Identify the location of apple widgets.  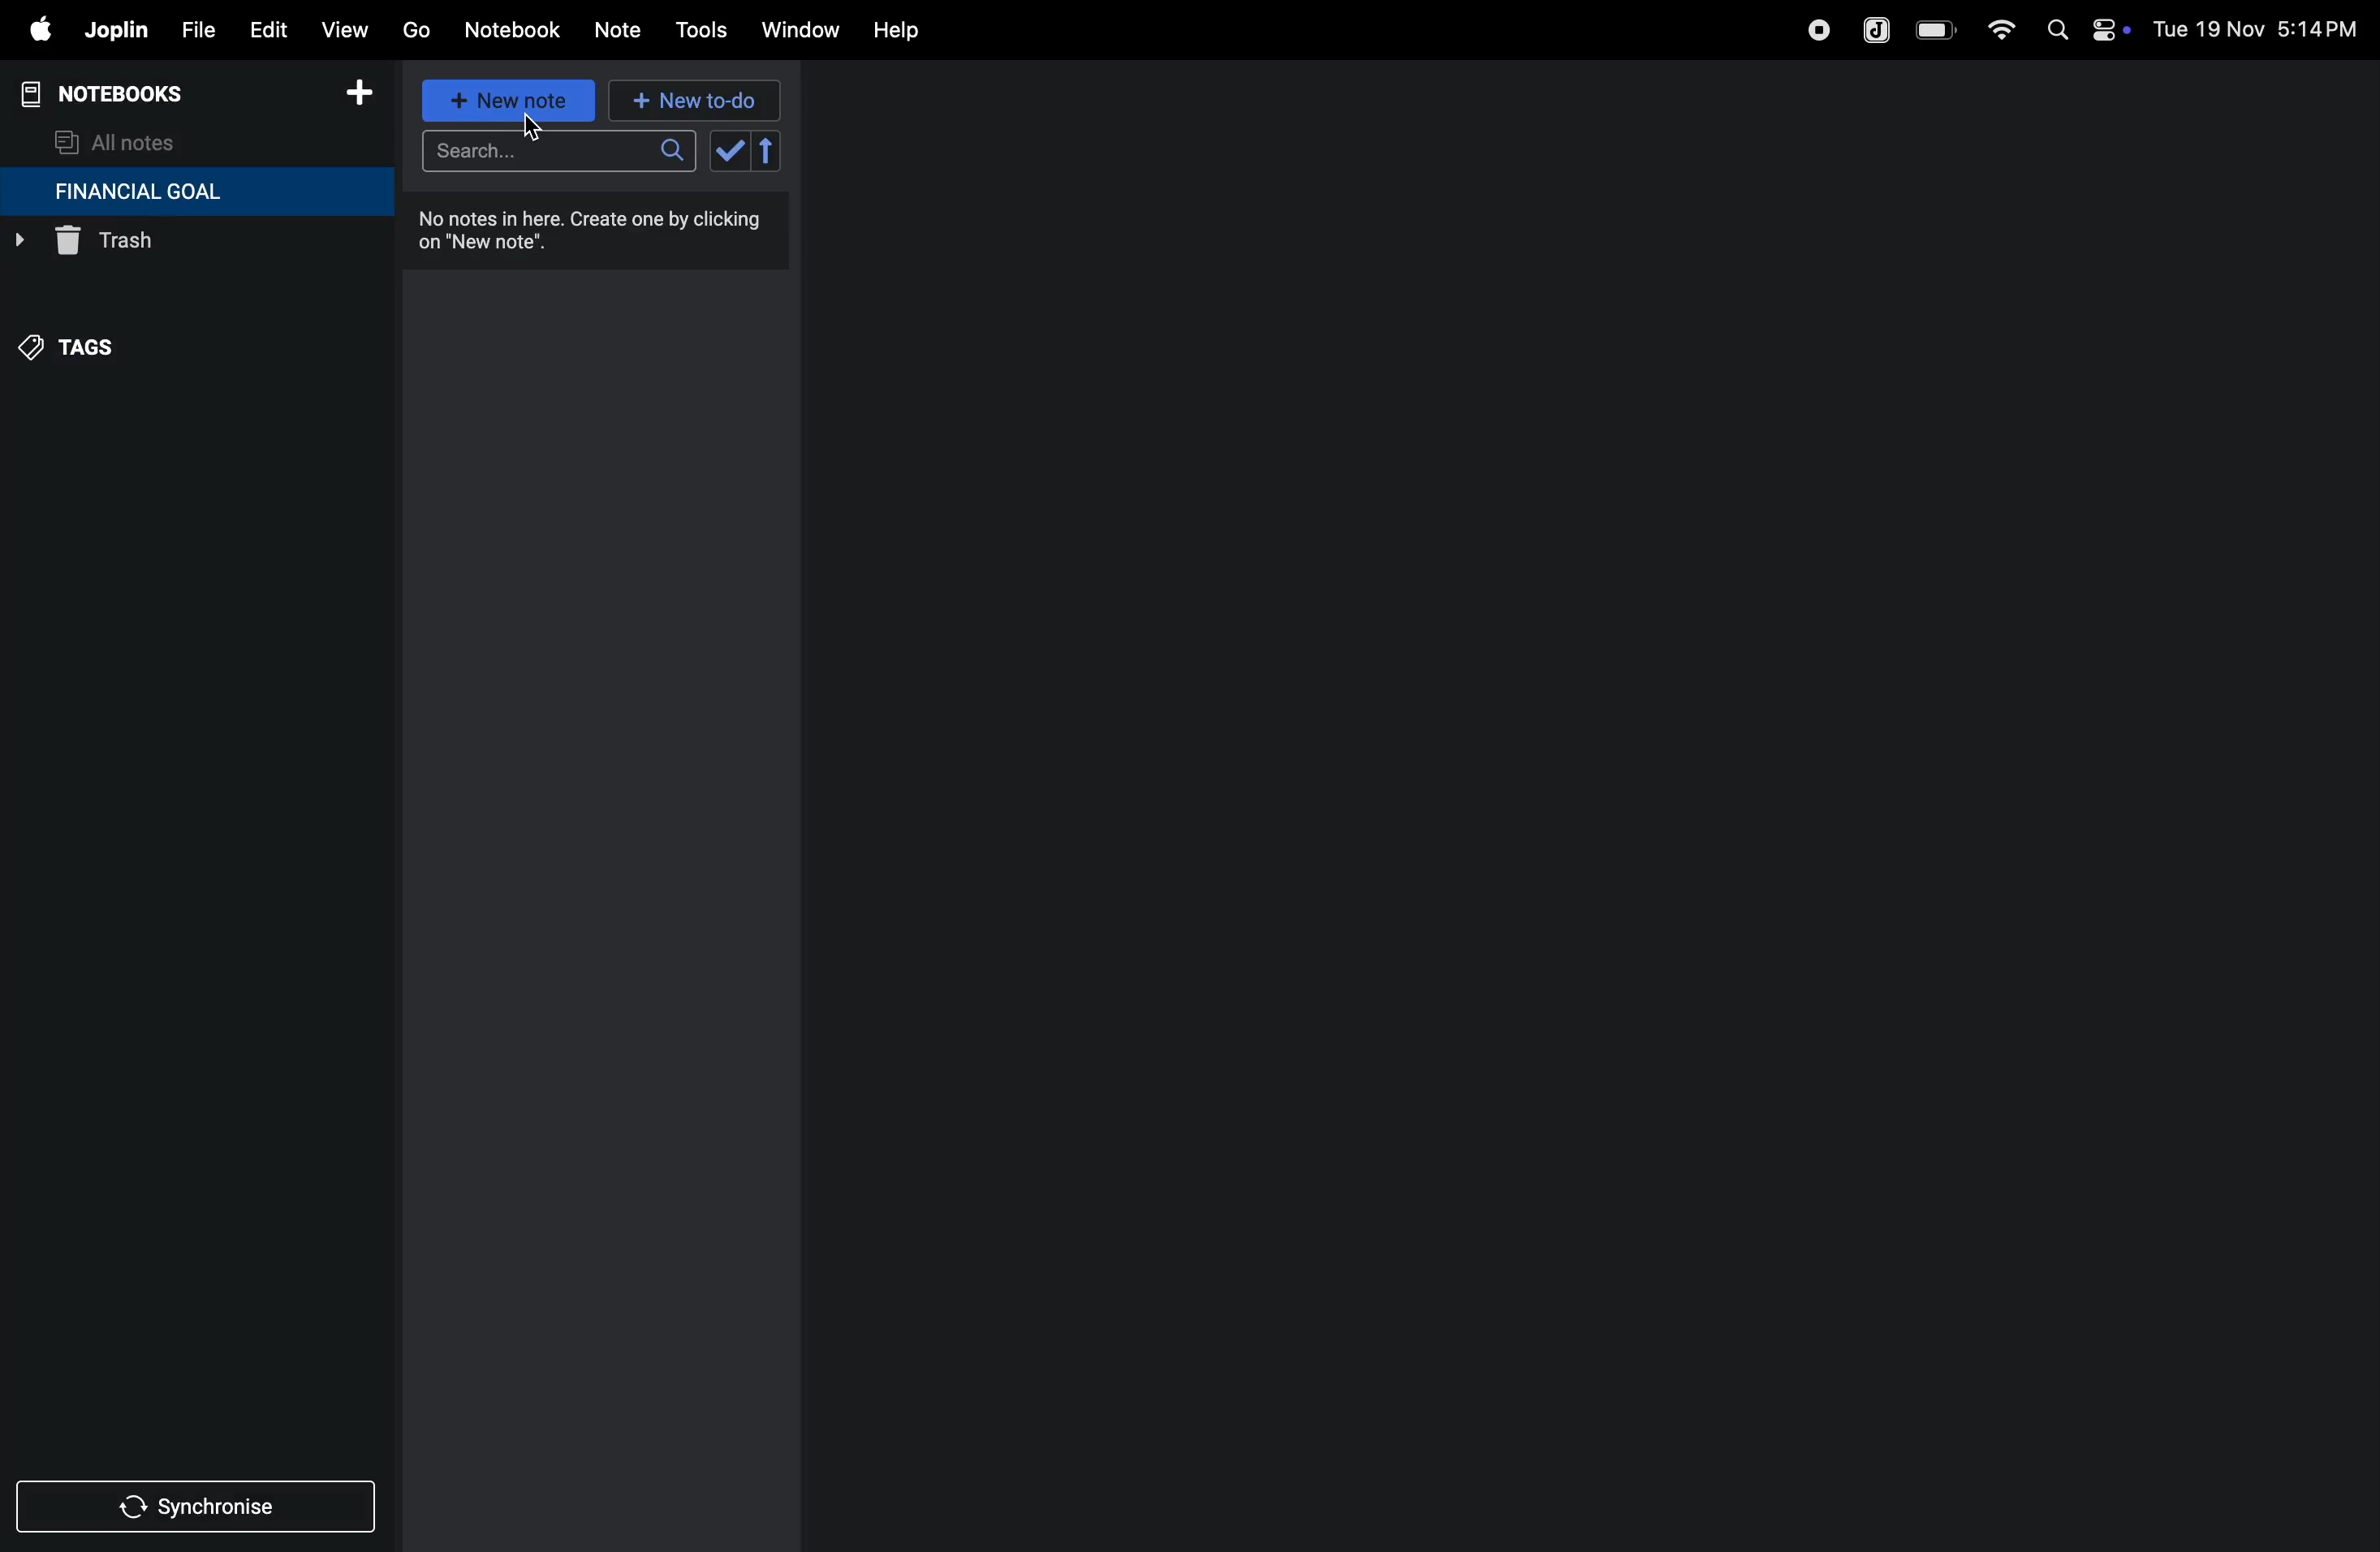
(2083, 27).